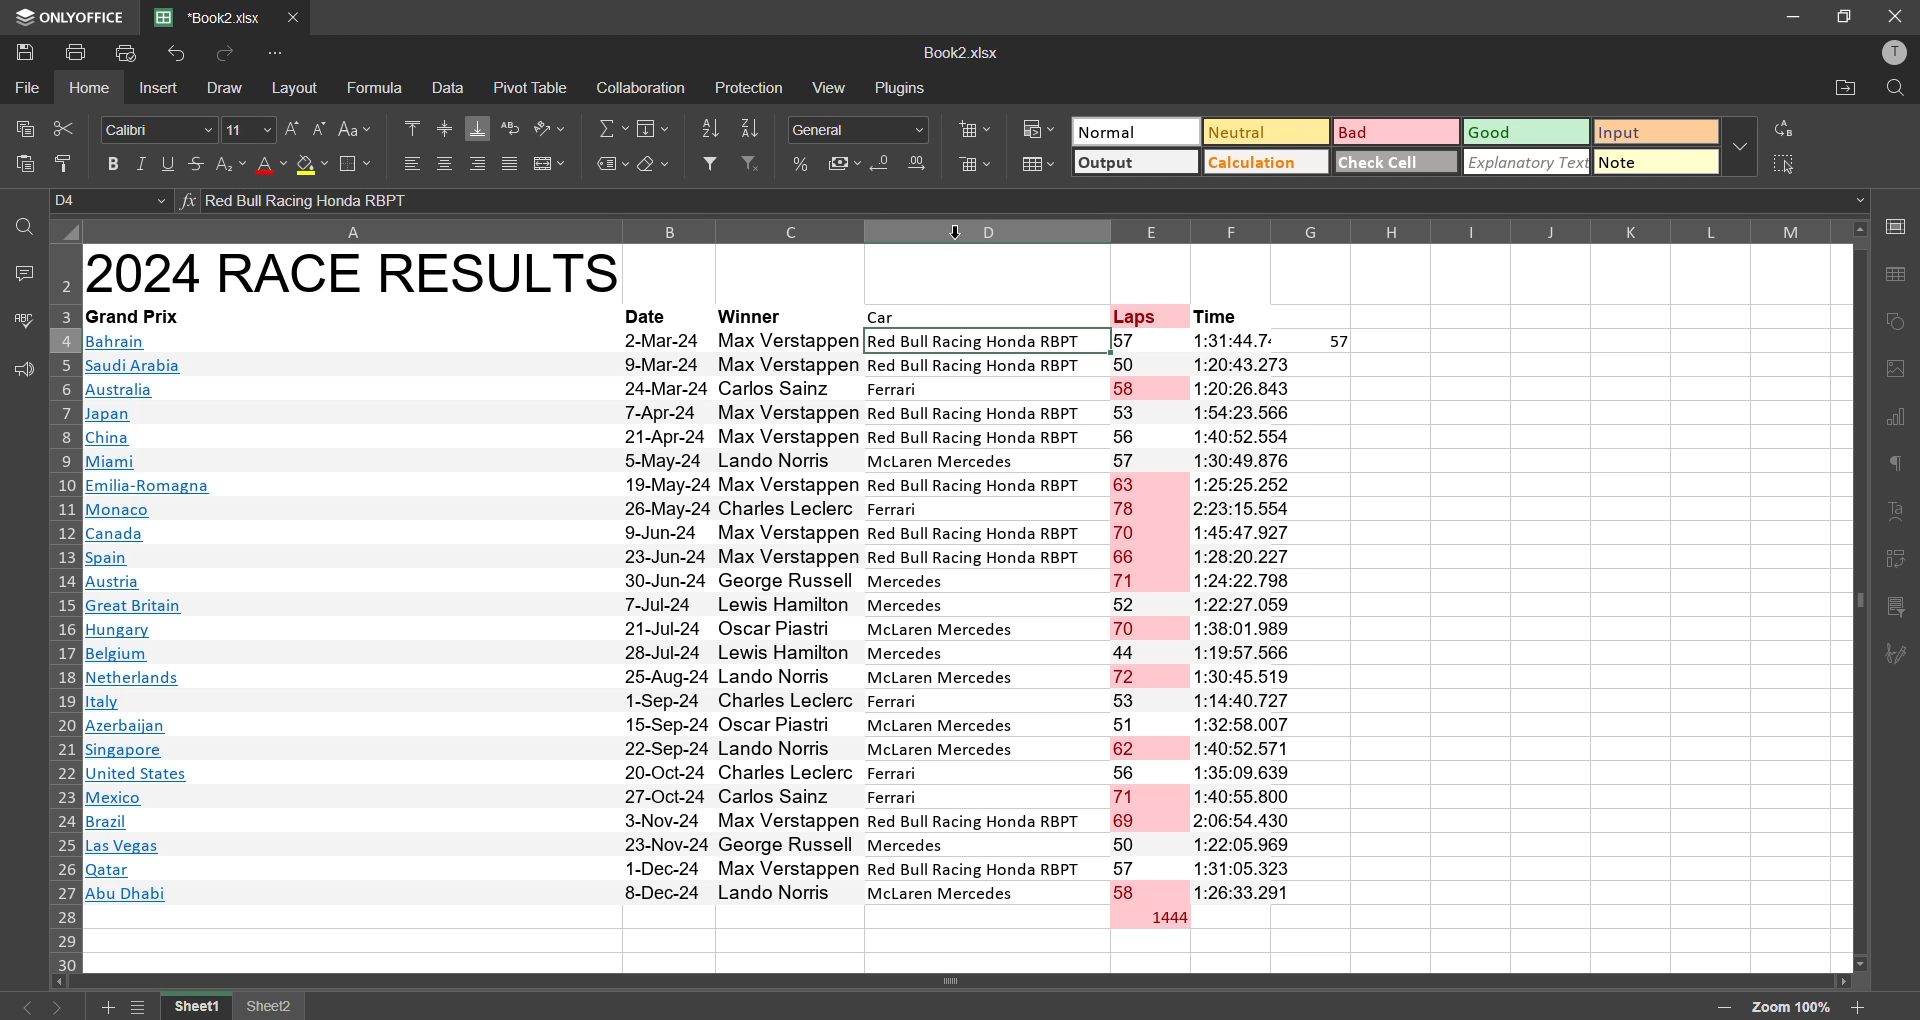 The height and width of the screenshot is (1020, 1920). What do you see at coordinates (650, 316) in the screenshot?
I see `date` at bounding box center [650, 316].